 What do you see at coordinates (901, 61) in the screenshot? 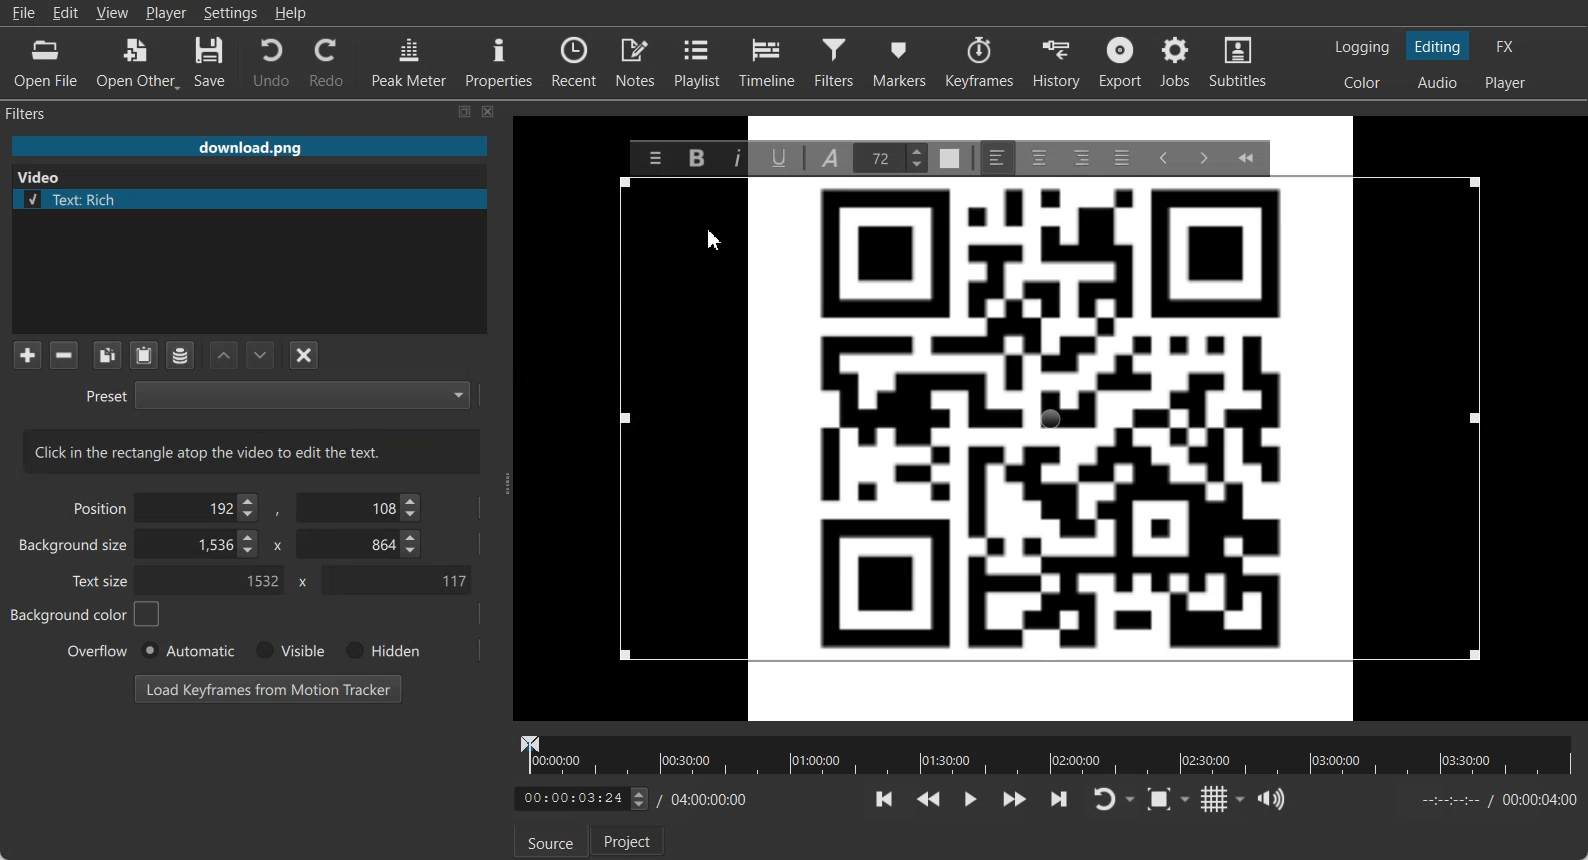
I see `Markers` at bounding box center [901, 61].